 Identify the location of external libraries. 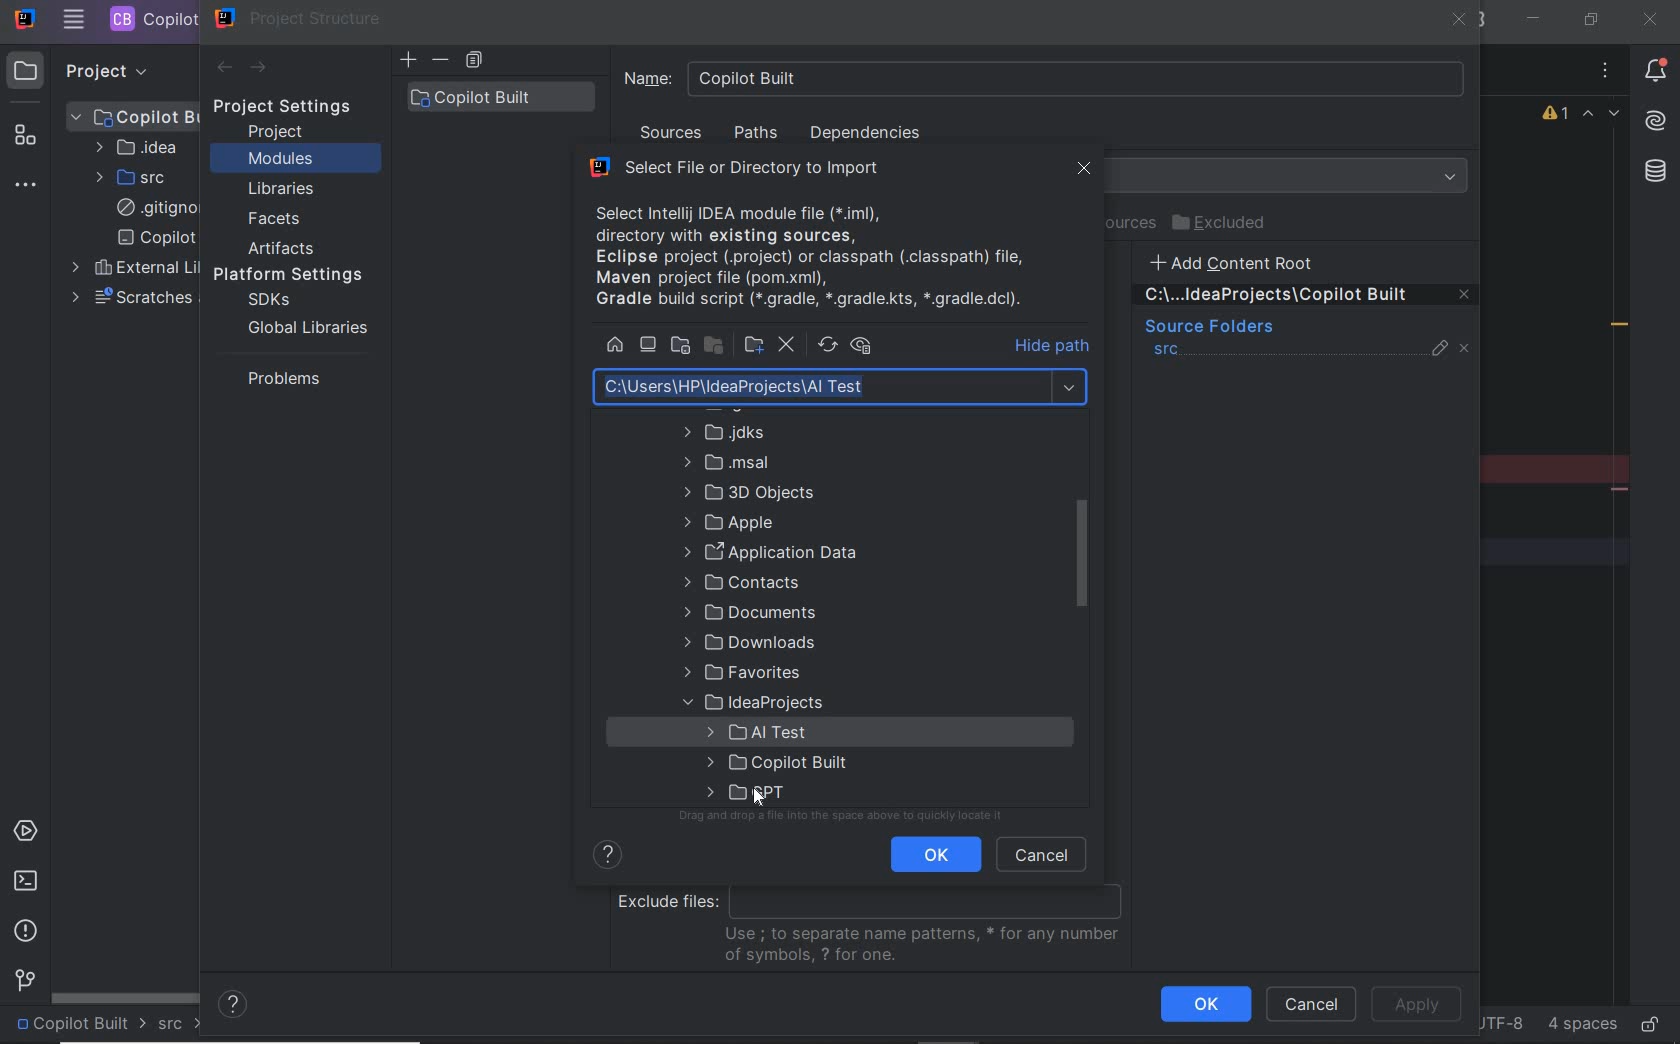
(131, 268).